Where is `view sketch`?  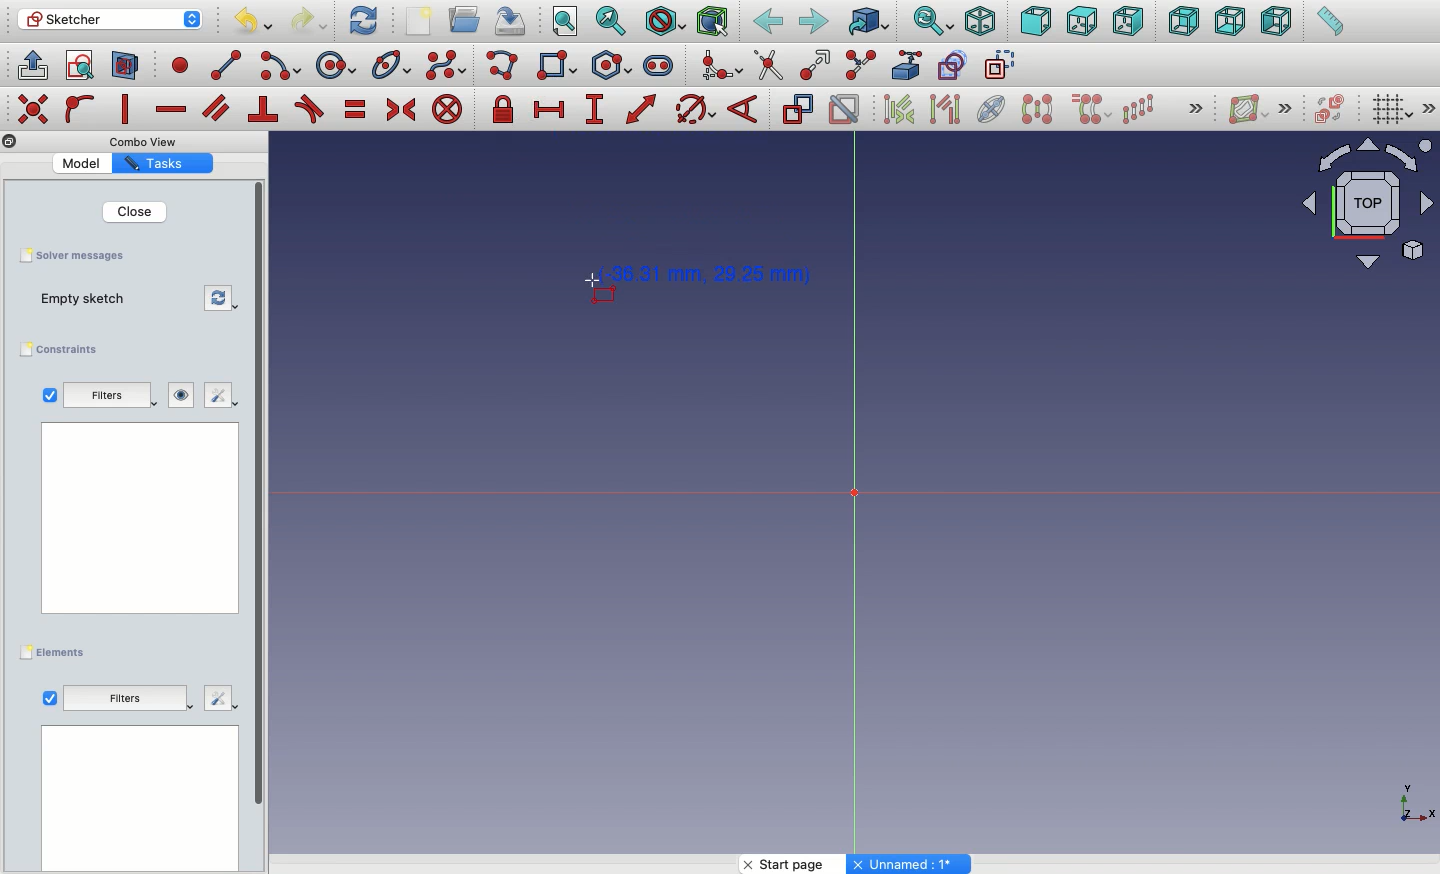
view sketch is located at coordinates (83, 67).